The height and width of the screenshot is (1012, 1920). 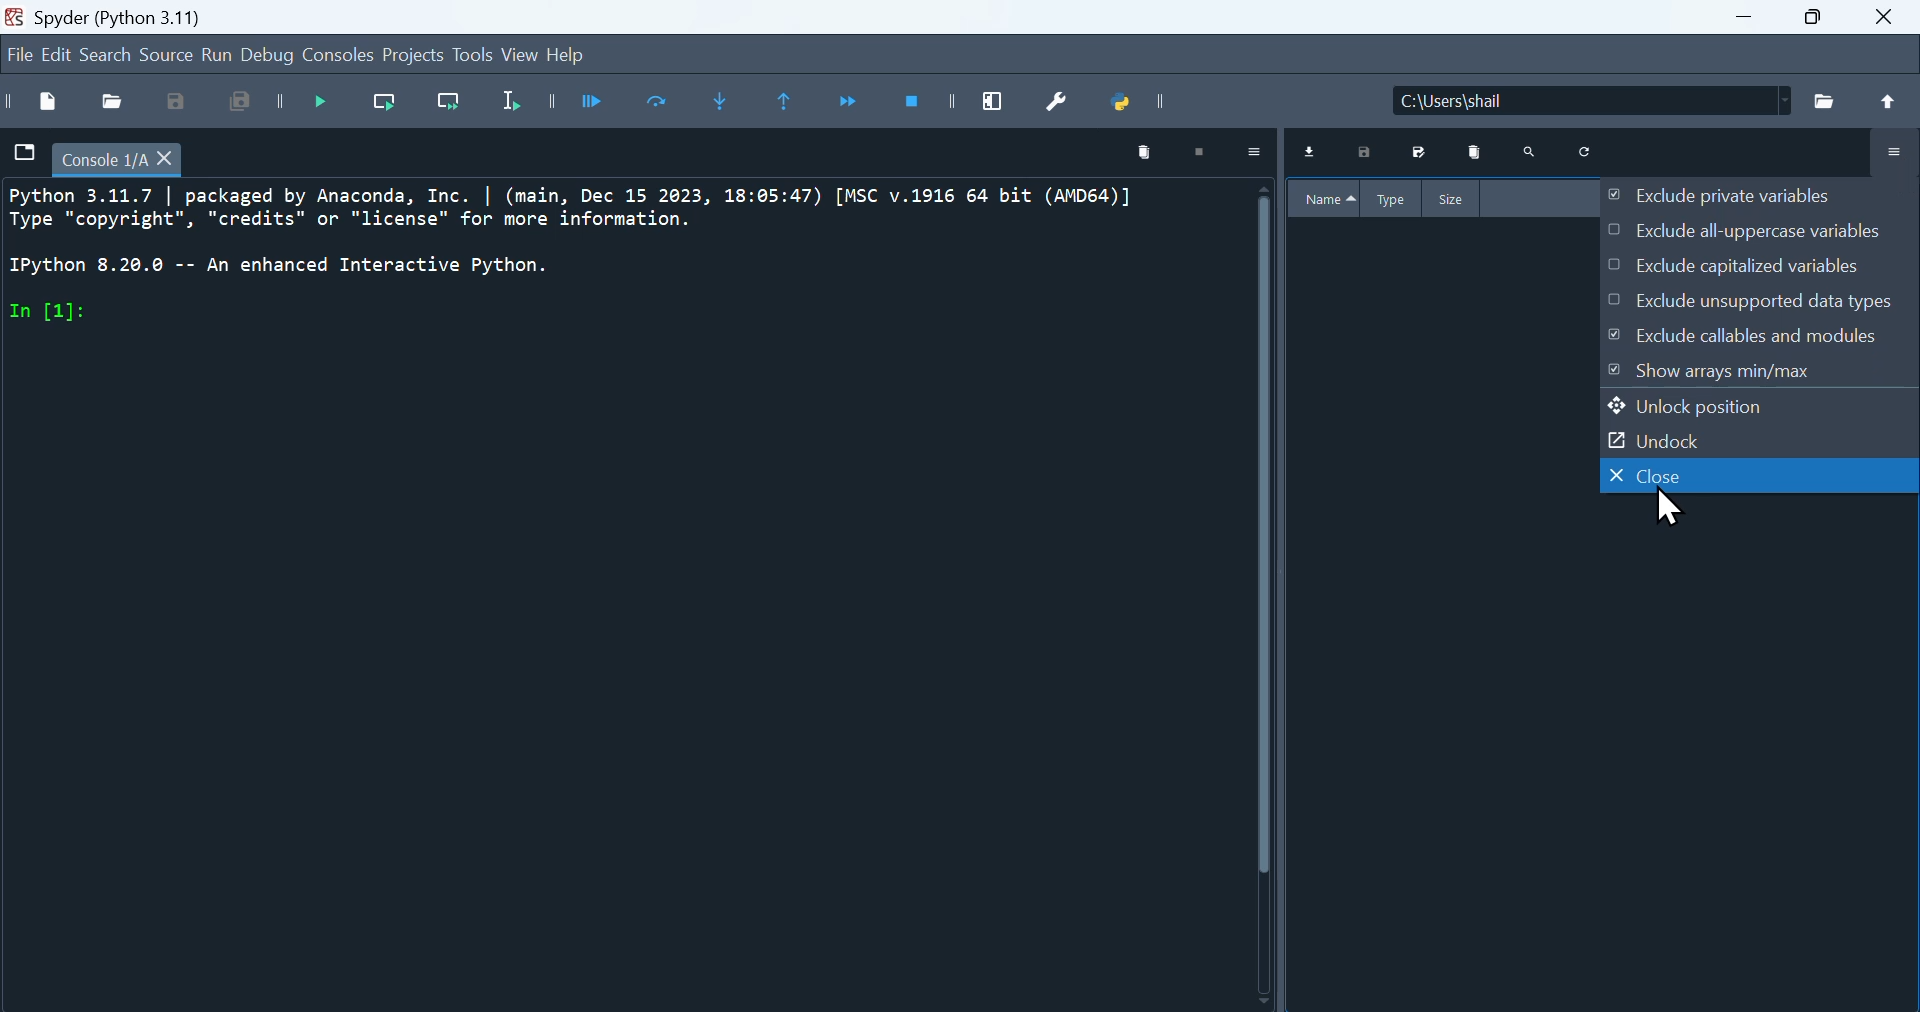 What do you see at coordinates (527, 105) in the screenshot?
I see `Run selection` at bounding box center [527, 105].